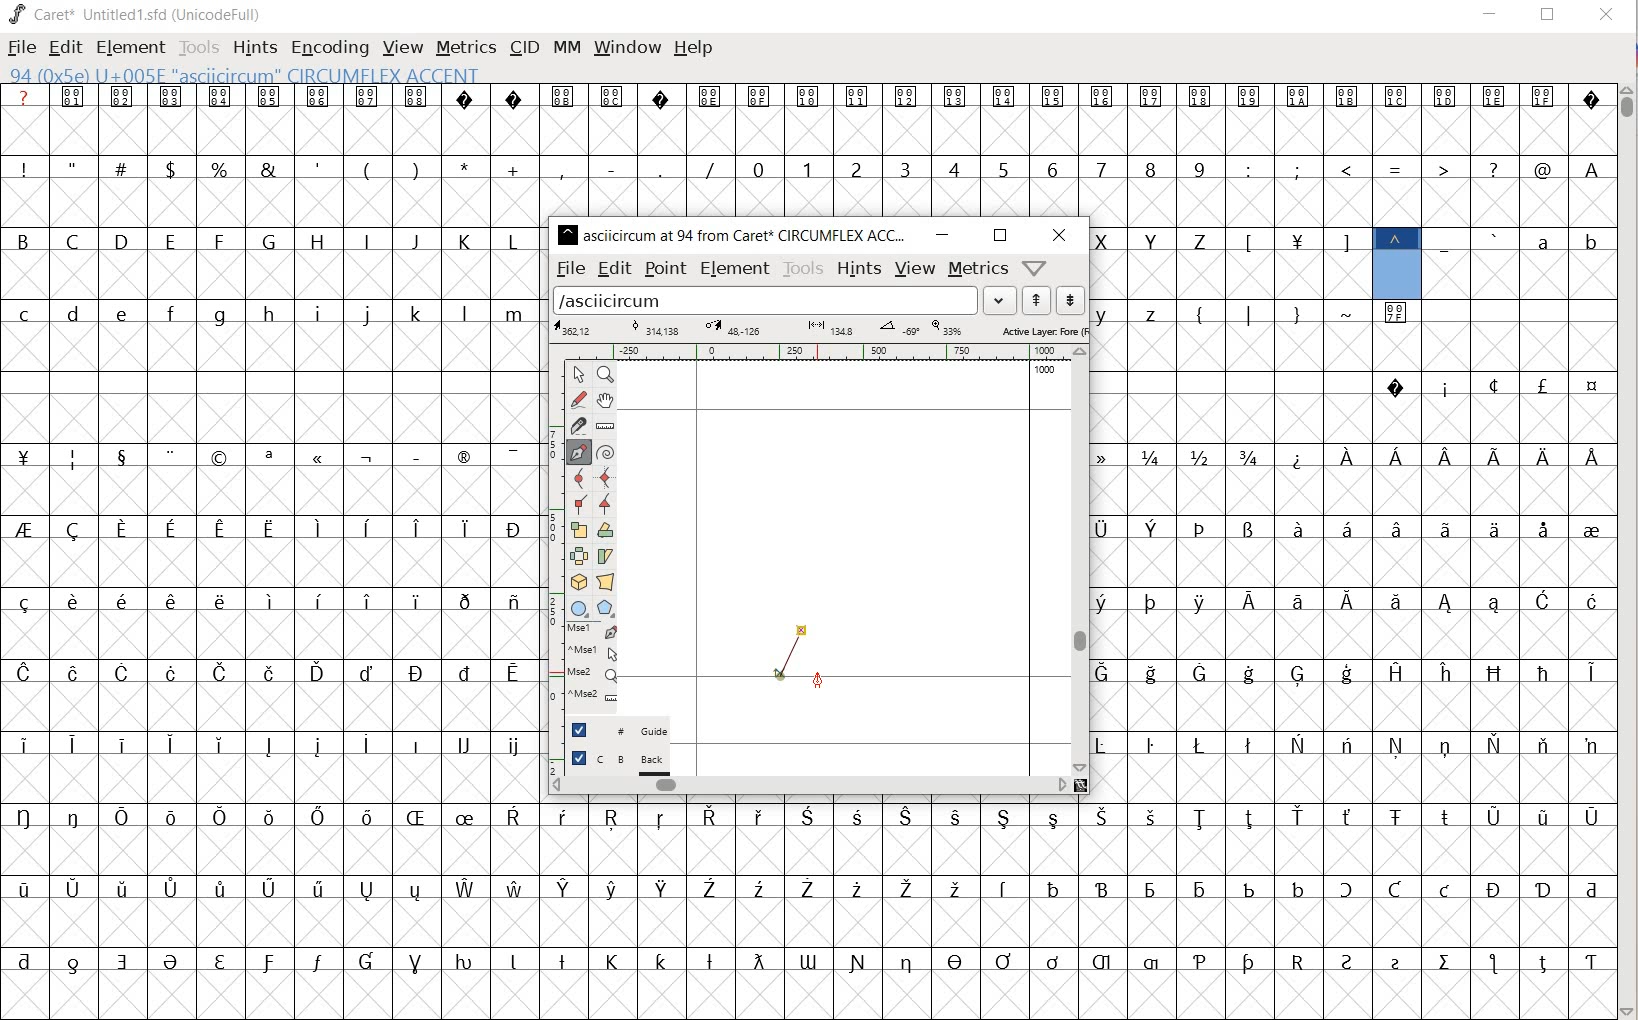 Image resolution: width=1638 pixels, height=1020 pixels. I want to click on FILE, so click(20, 49).